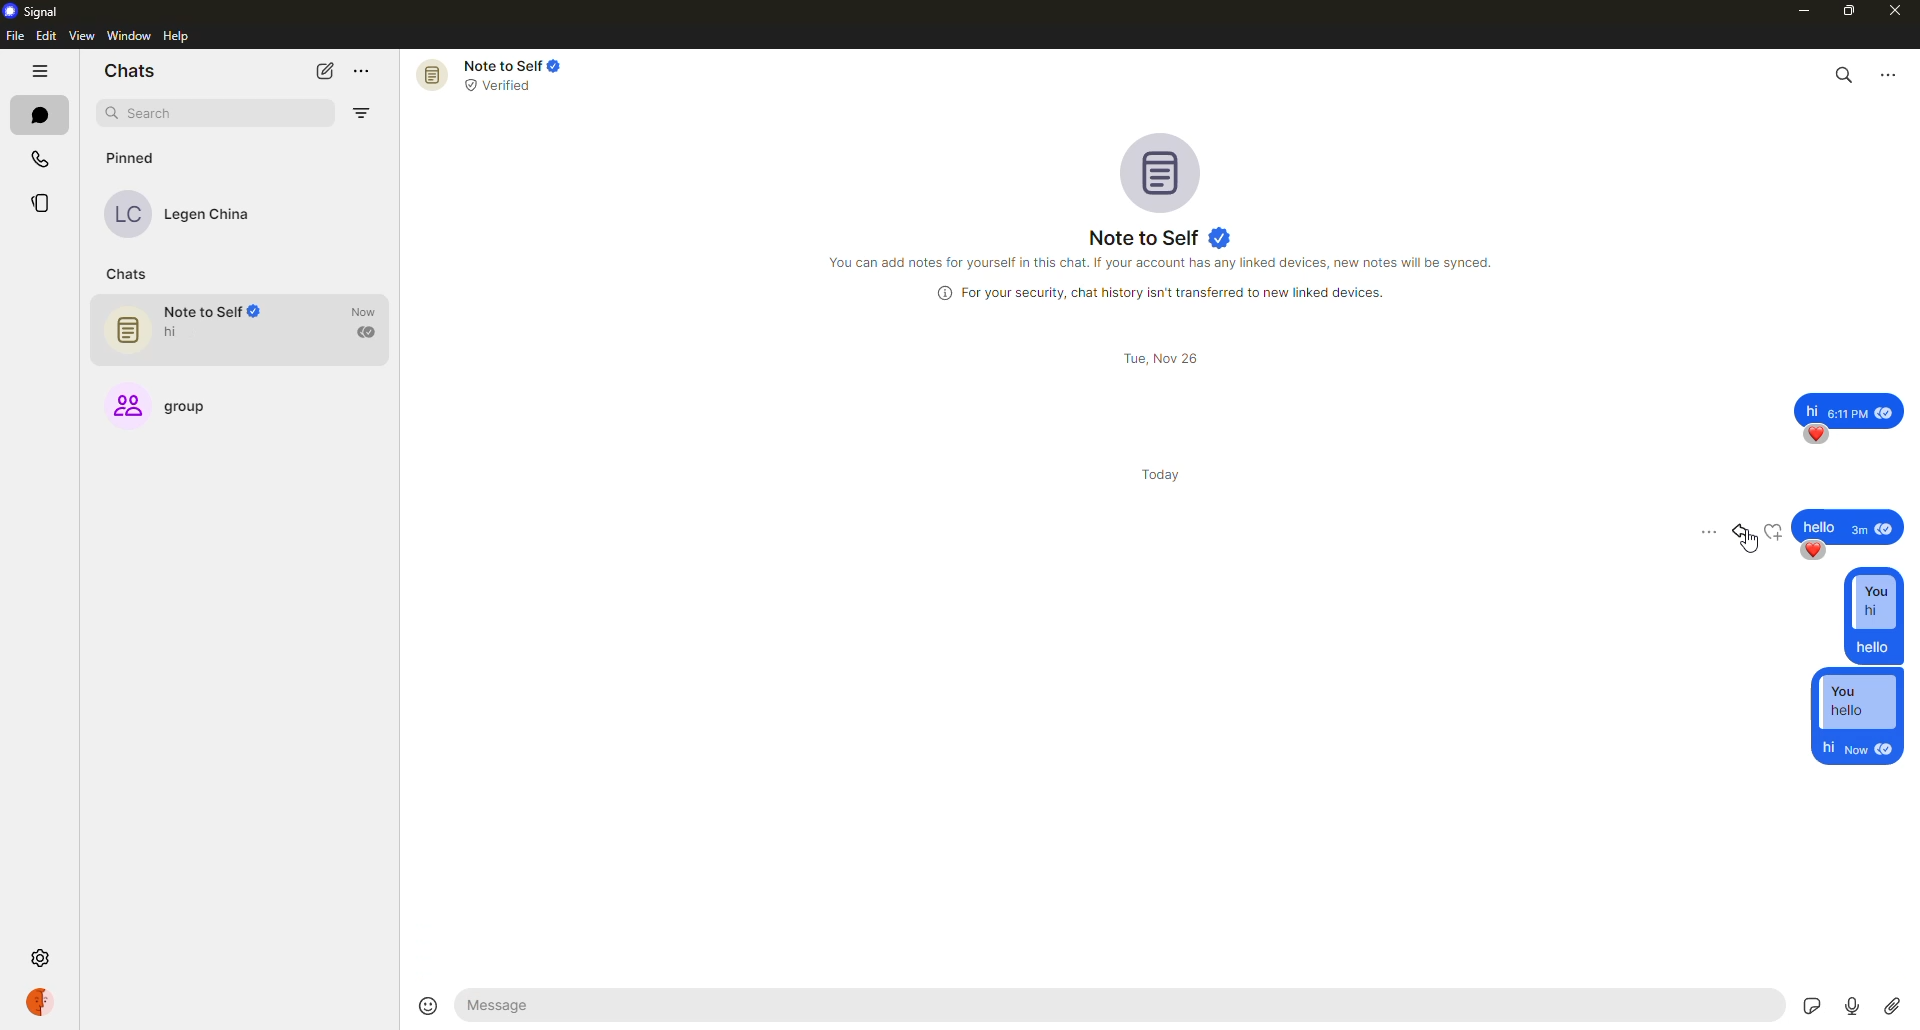 This screenshot has width=1920, height=1030. Describe the element at coordinates (79, 36) in the screenshot. I see `view` at that location.